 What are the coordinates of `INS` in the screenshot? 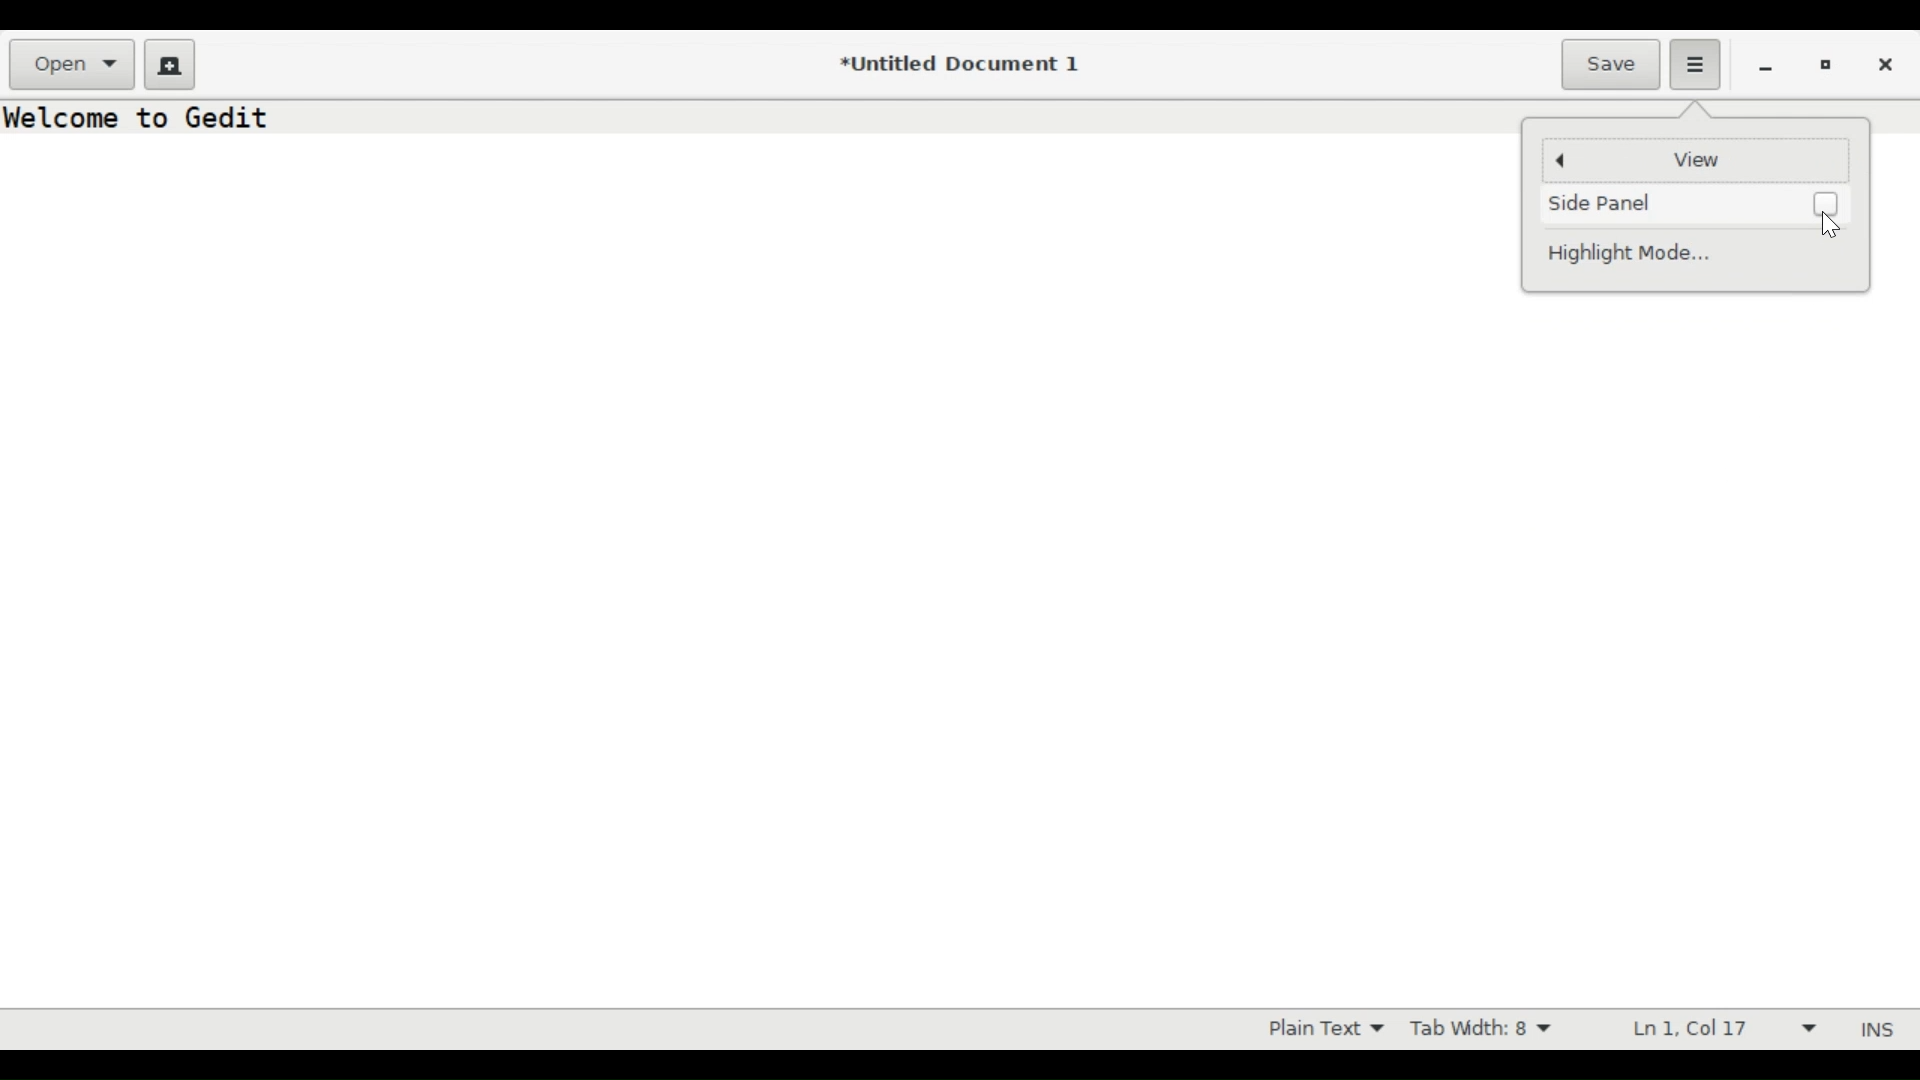 It's located at (1873, 1029).